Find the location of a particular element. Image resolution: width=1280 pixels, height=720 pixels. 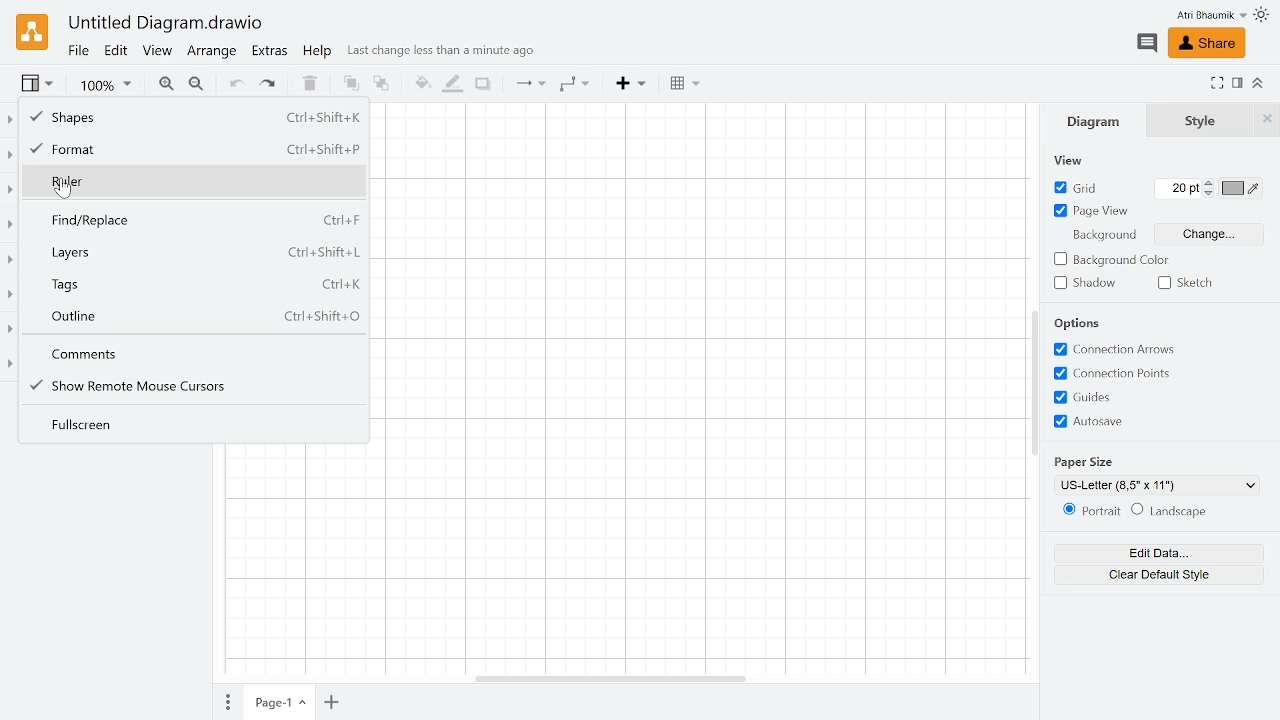

Draw.io logo is located at coordinates (32, 31).